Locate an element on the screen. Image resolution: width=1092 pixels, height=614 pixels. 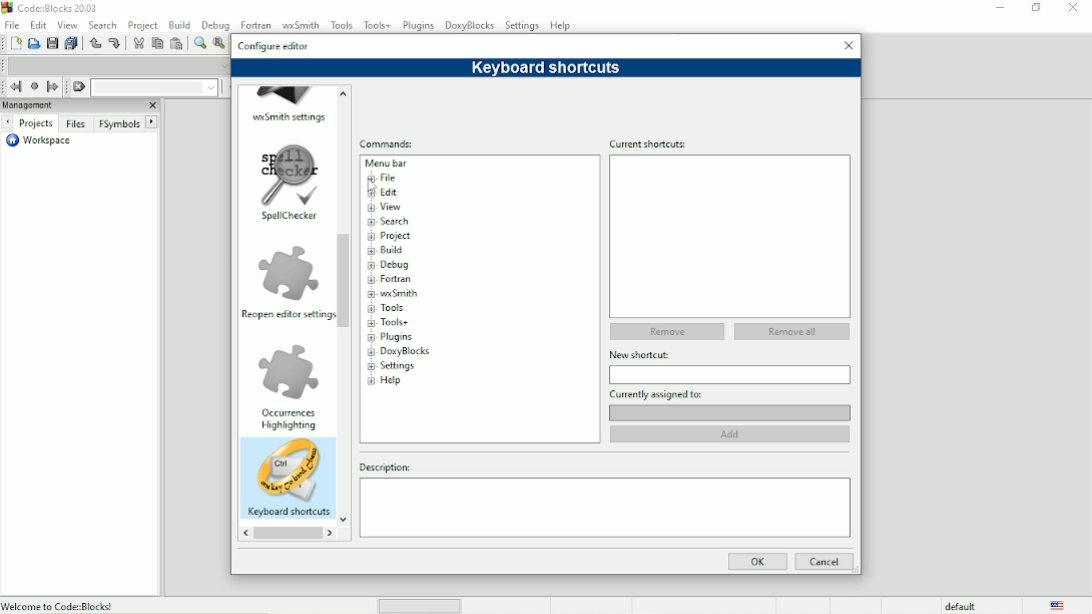
Jump forward is located at coordinates (55, 87).